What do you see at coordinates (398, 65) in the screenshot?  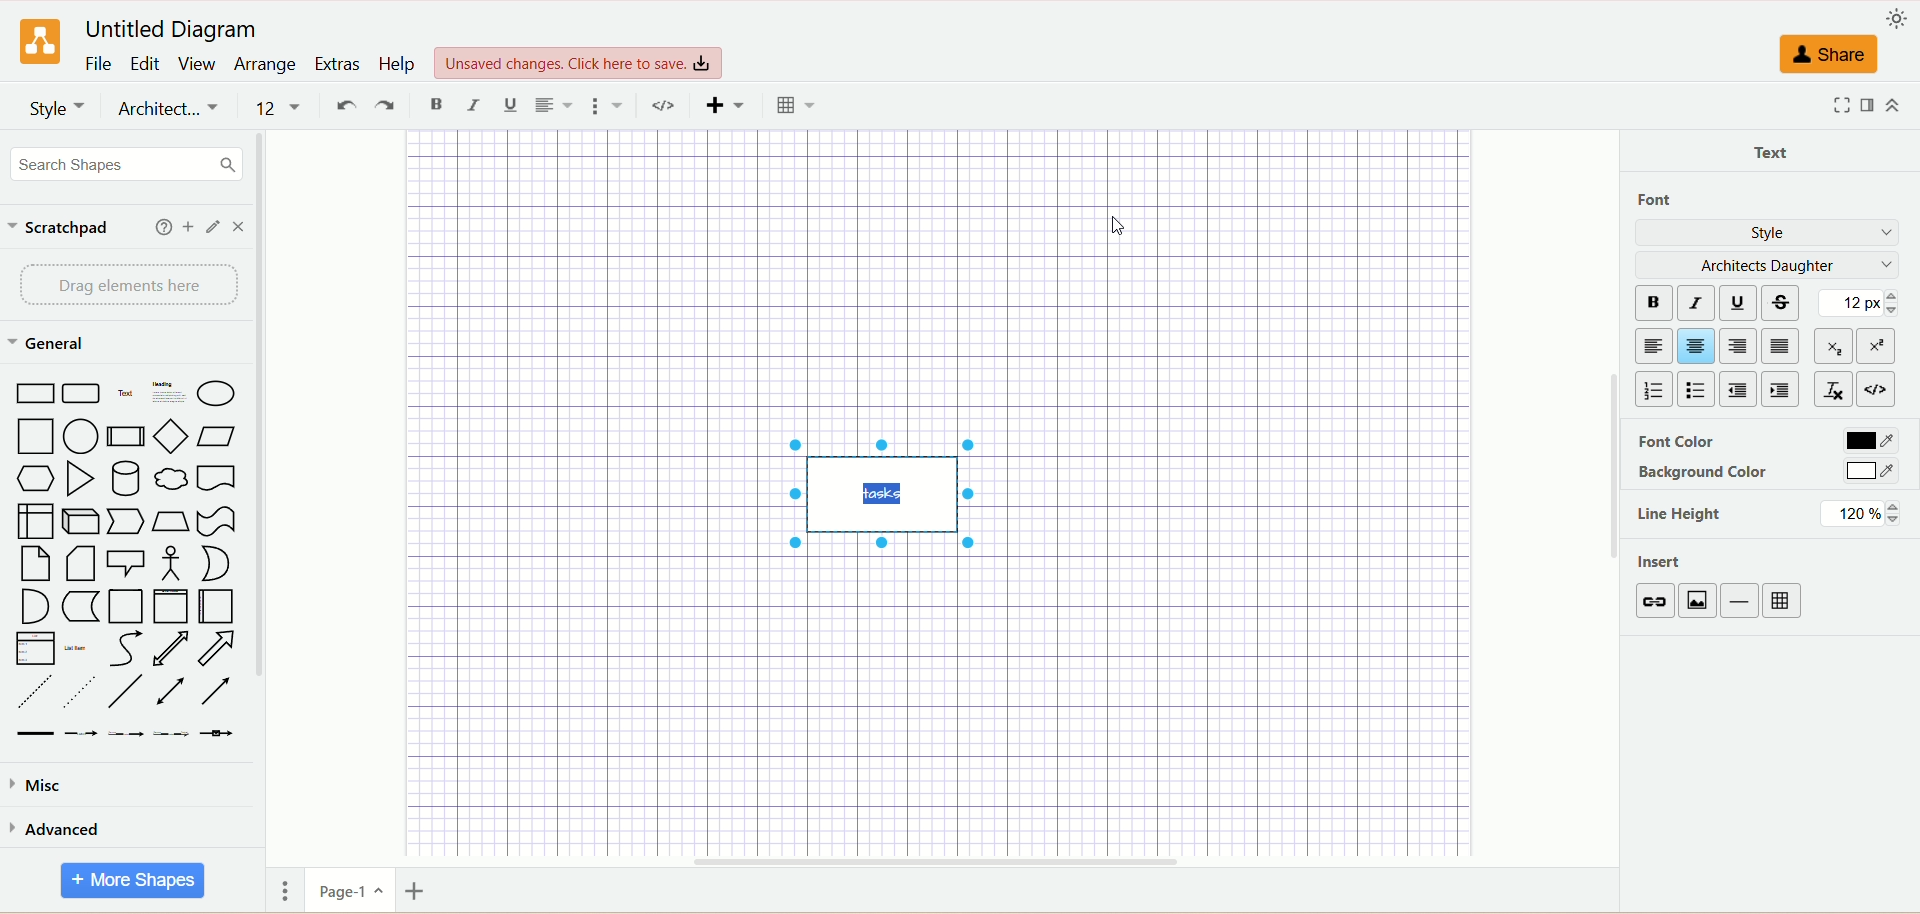 I see `help` at bounding box center [398, 65].